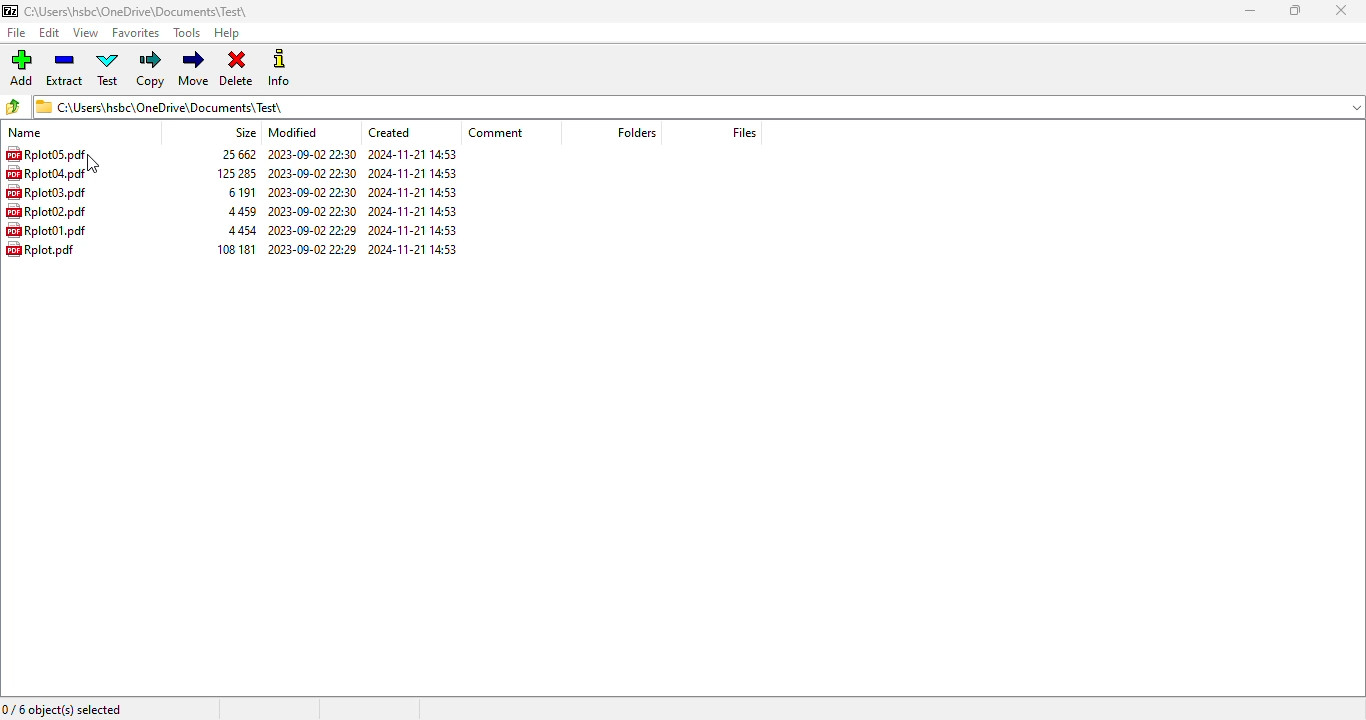 The height and width of the screenshot is (720, 1366). What do you see at coordinates (108, 69) in the screenshot?
I see `test` at bounding box center [108, 69].